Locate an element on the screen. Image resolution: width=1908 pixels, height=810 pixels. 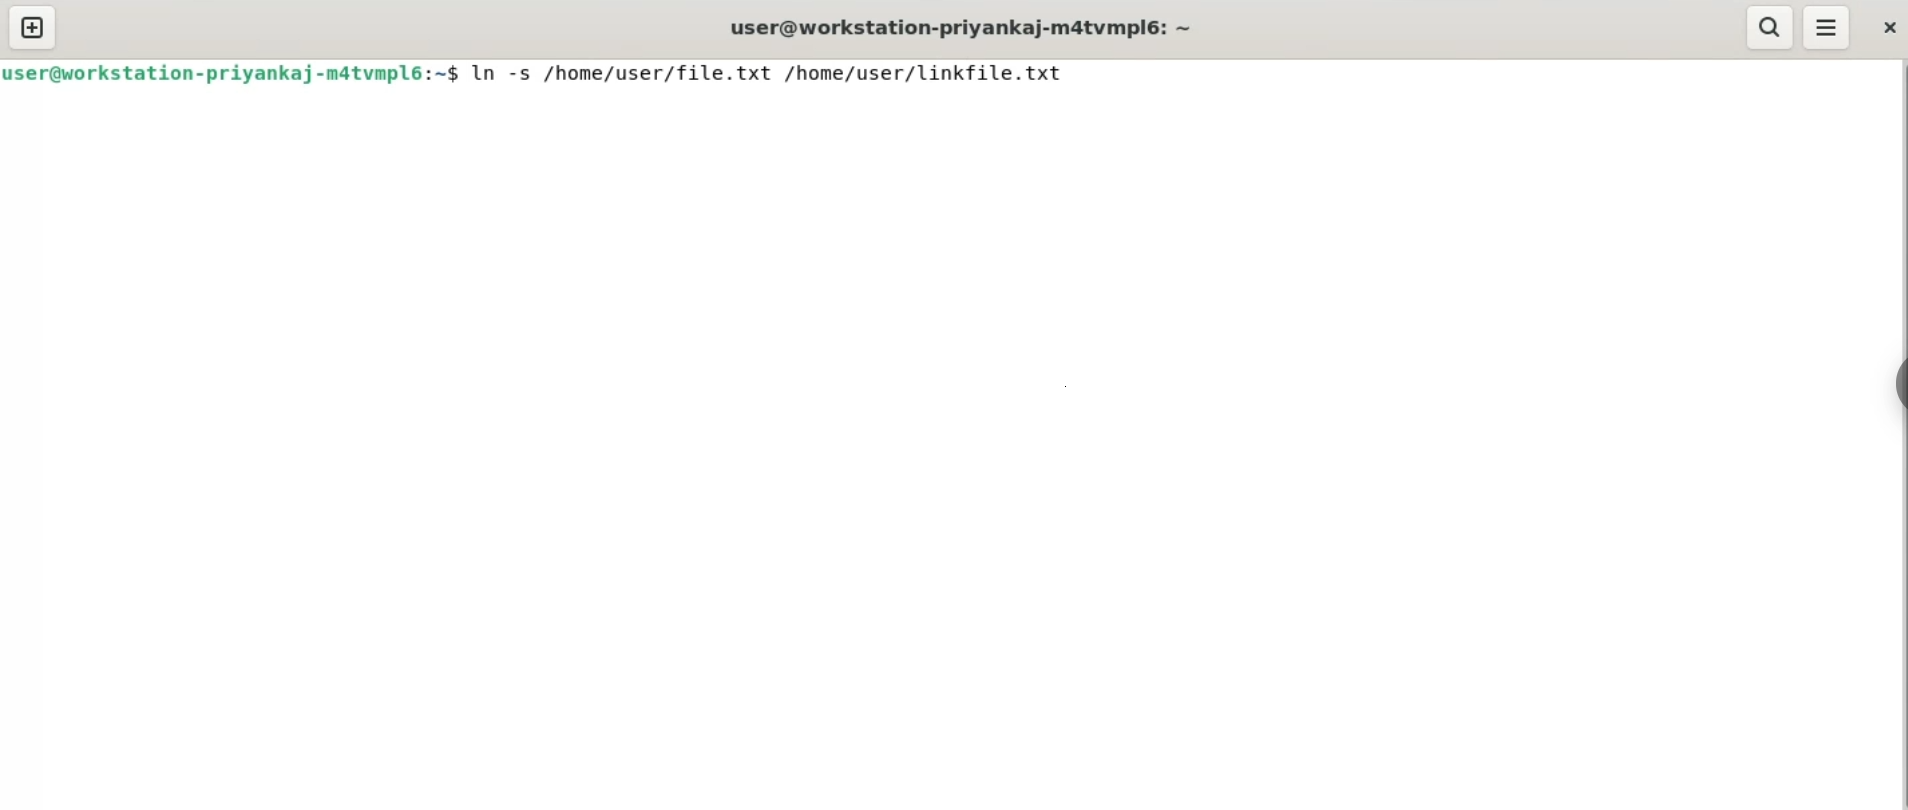
menu is located at coordinates (1828, 25).